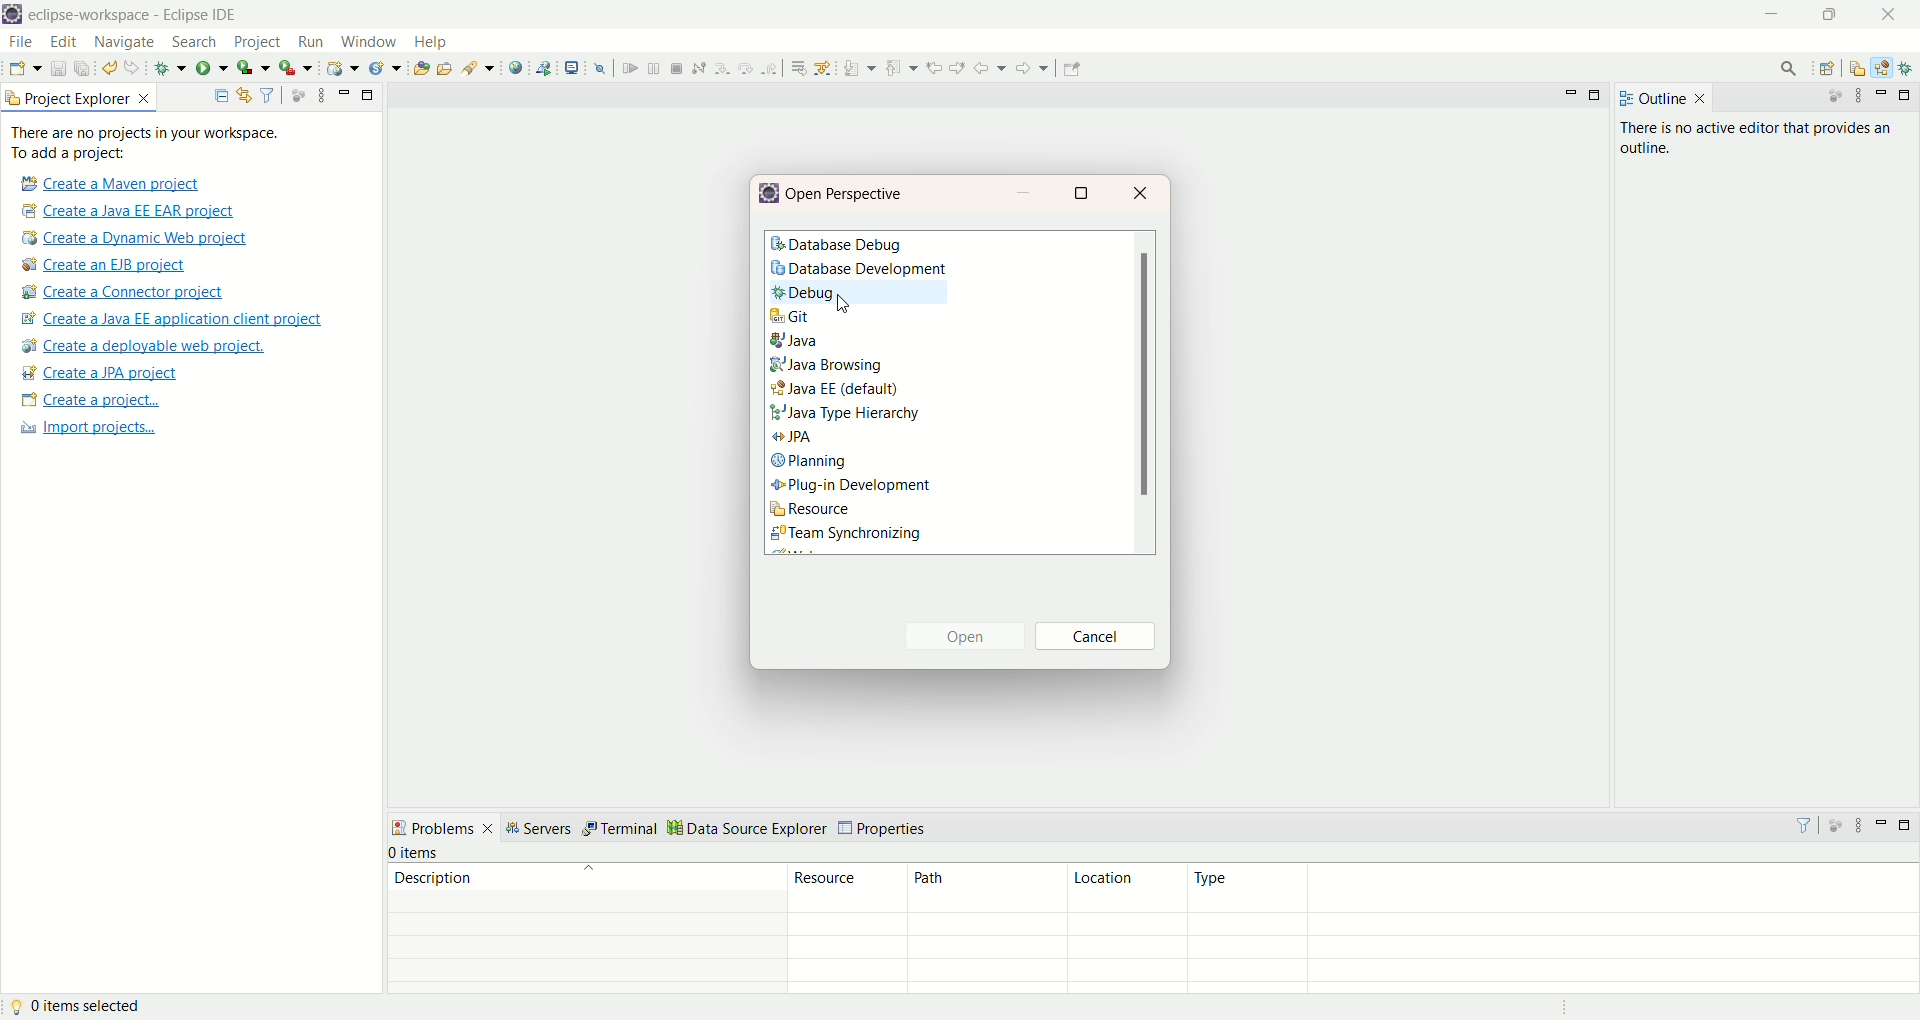 The width and height of the screenshot is (1920, 1020). Describe the element at coordinates (844, 306) in the screenshot. I see `cursor` at that location.